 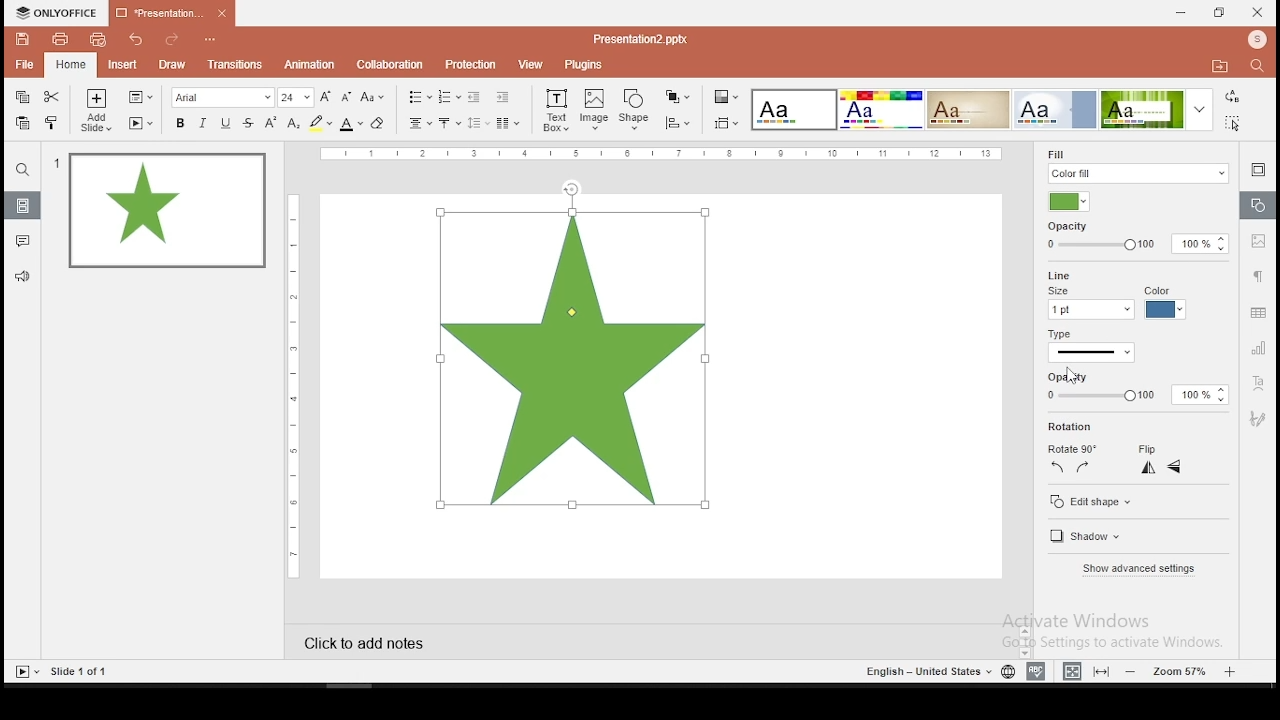 I want to click on draw, so click(x=173, y=65).